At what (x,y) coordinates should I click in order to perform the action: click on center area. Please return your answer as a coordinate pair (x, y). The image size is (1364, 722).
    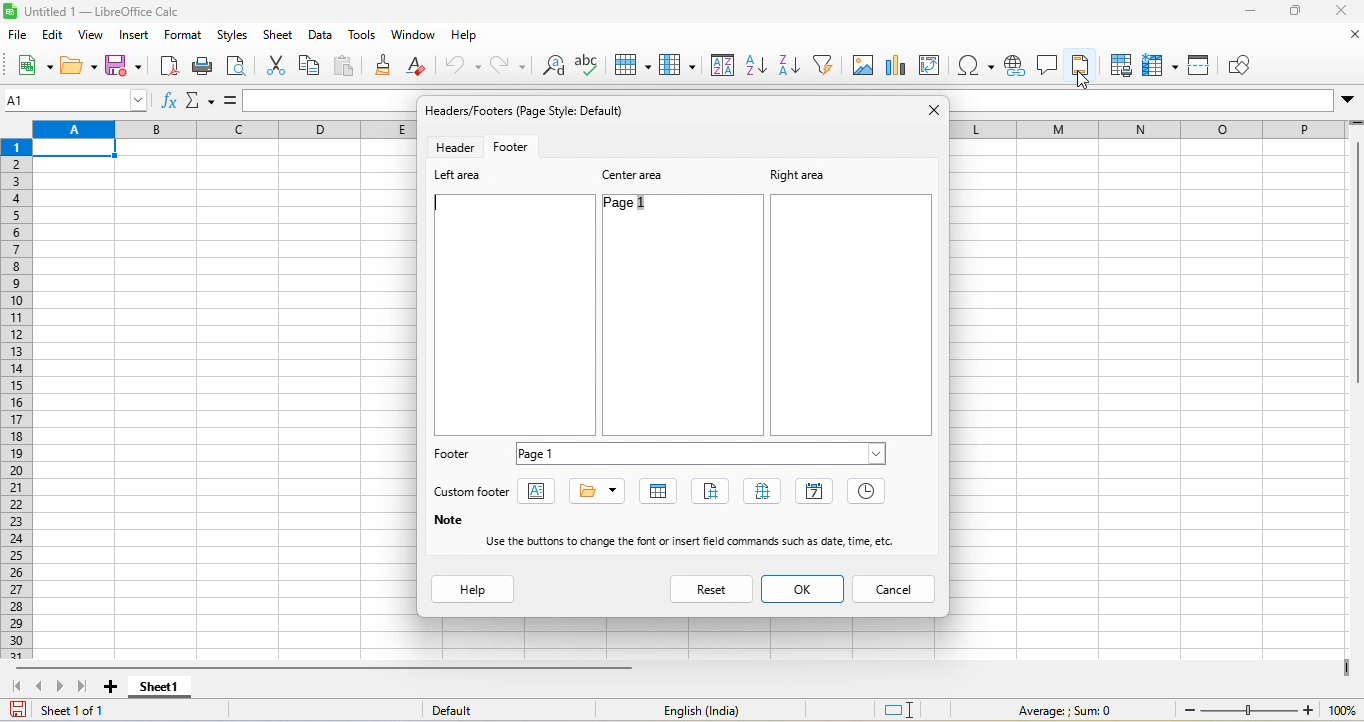
    Looking at the image, I should click on (638, 174).